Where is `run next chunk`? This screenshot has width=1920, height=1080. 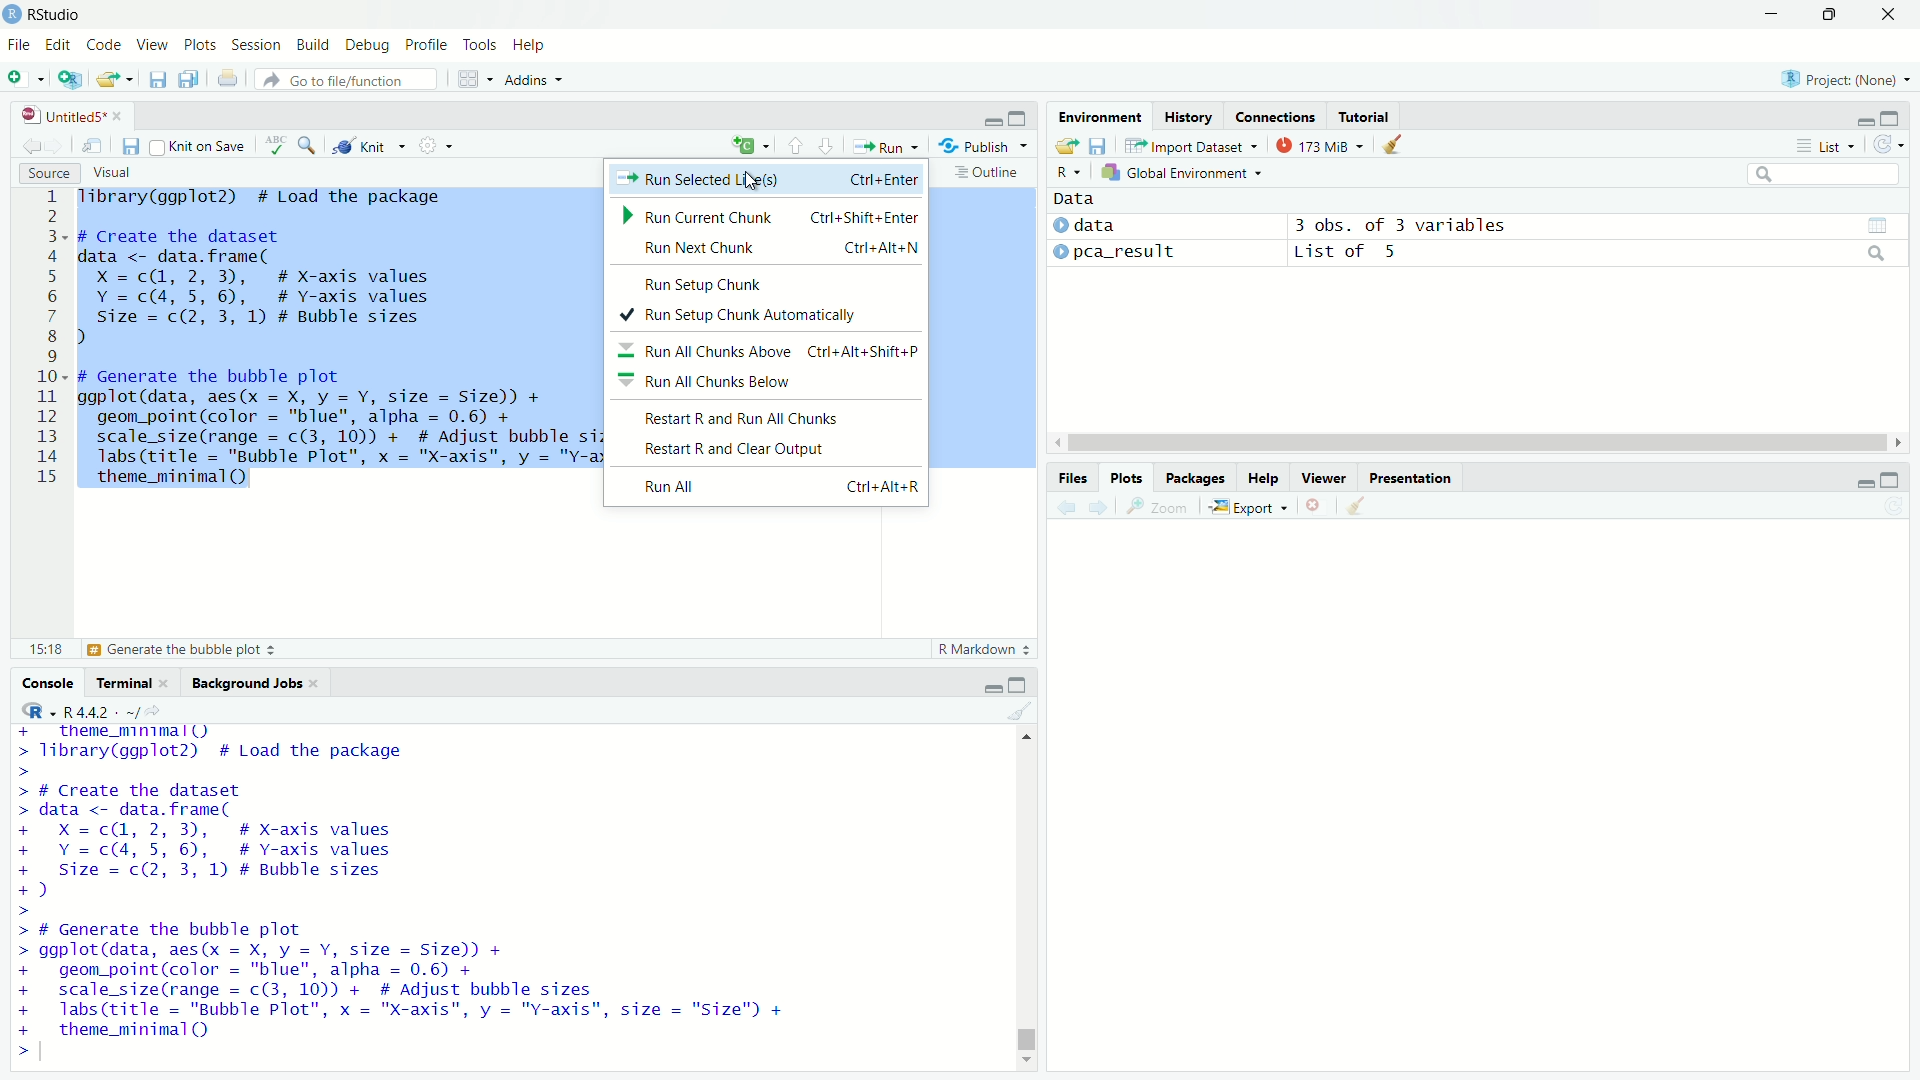
run next chunk is located at coordinates (765, 250).